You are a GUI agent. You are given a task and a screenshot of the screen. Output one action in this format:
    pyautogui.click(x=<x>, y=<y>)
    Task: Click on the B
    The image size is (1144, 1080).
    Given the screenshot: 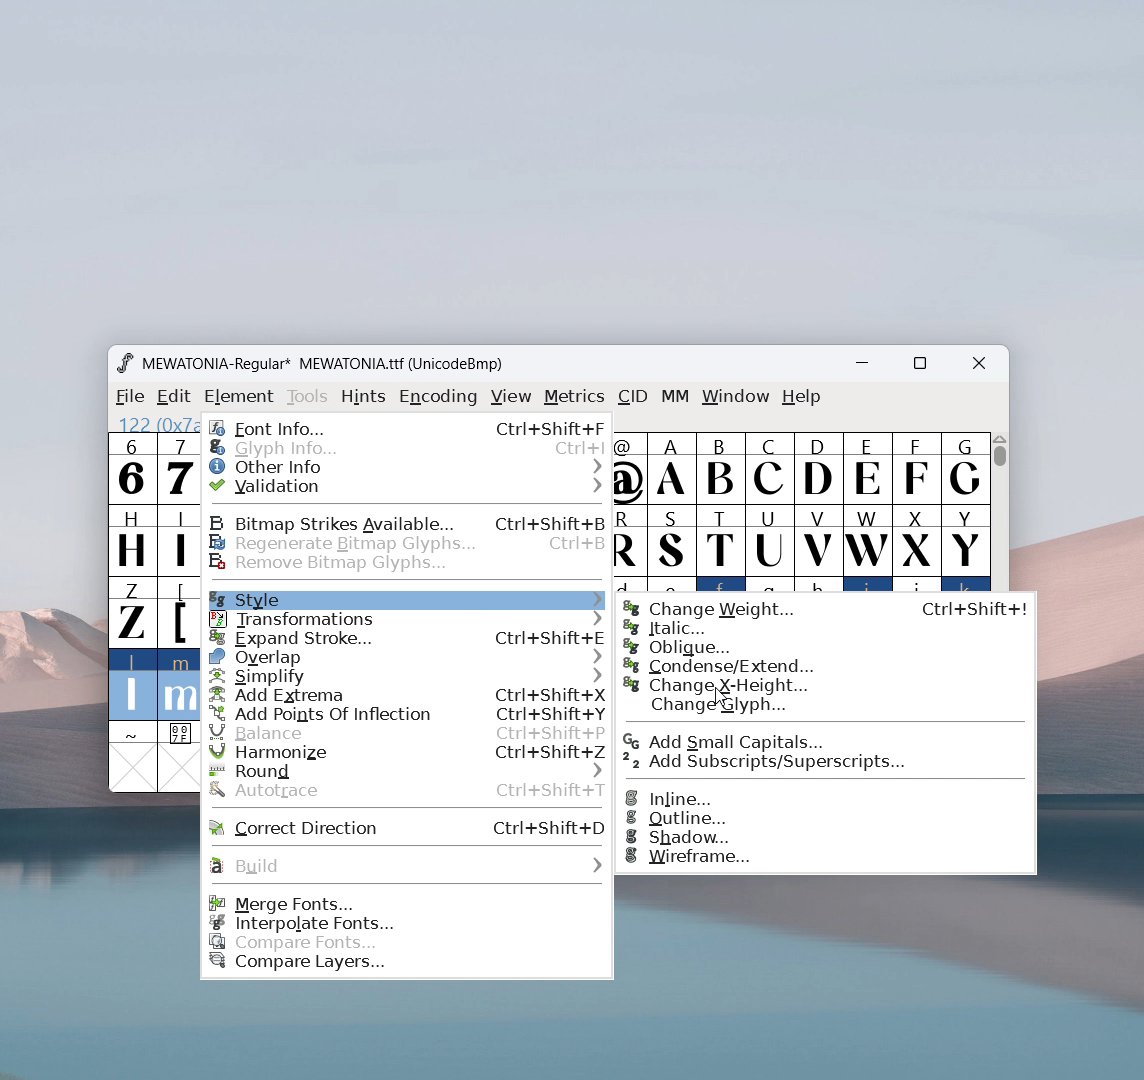 What is the action you would take?
    pyautogui.click(x=720, y=469)
    